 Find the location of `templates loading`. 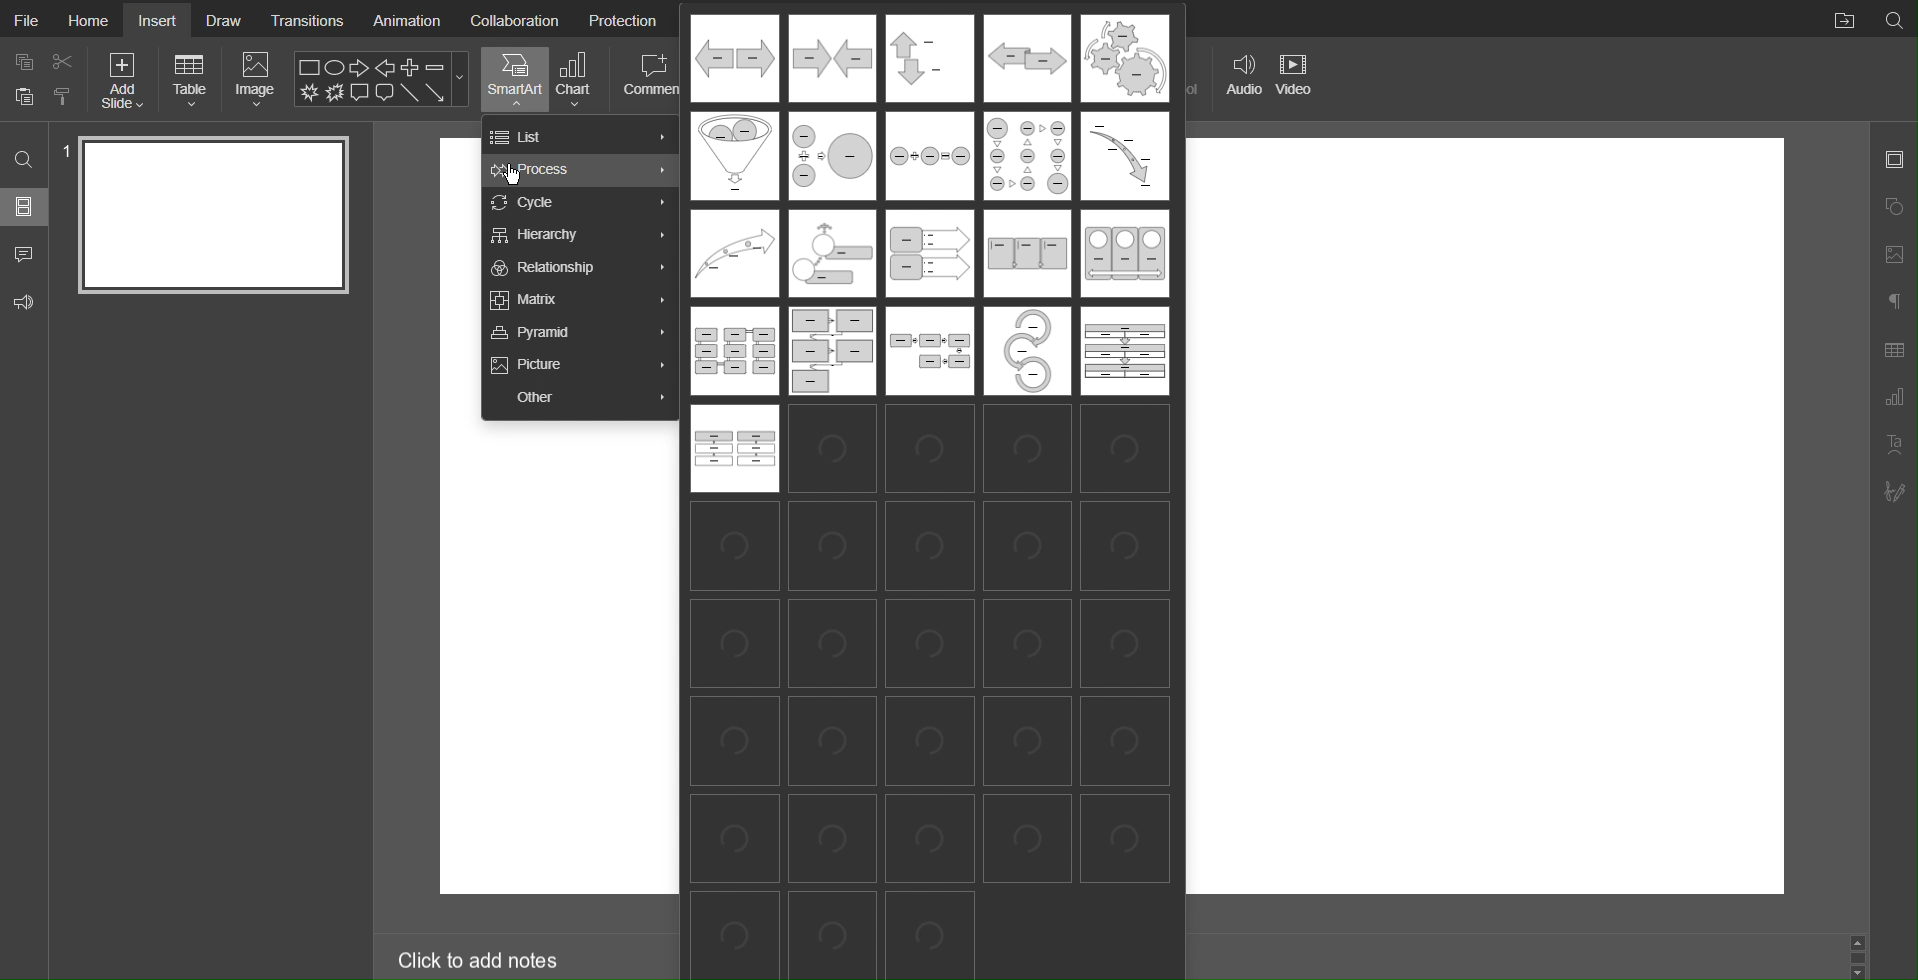

templates loading is located at coordinates (930, 692).